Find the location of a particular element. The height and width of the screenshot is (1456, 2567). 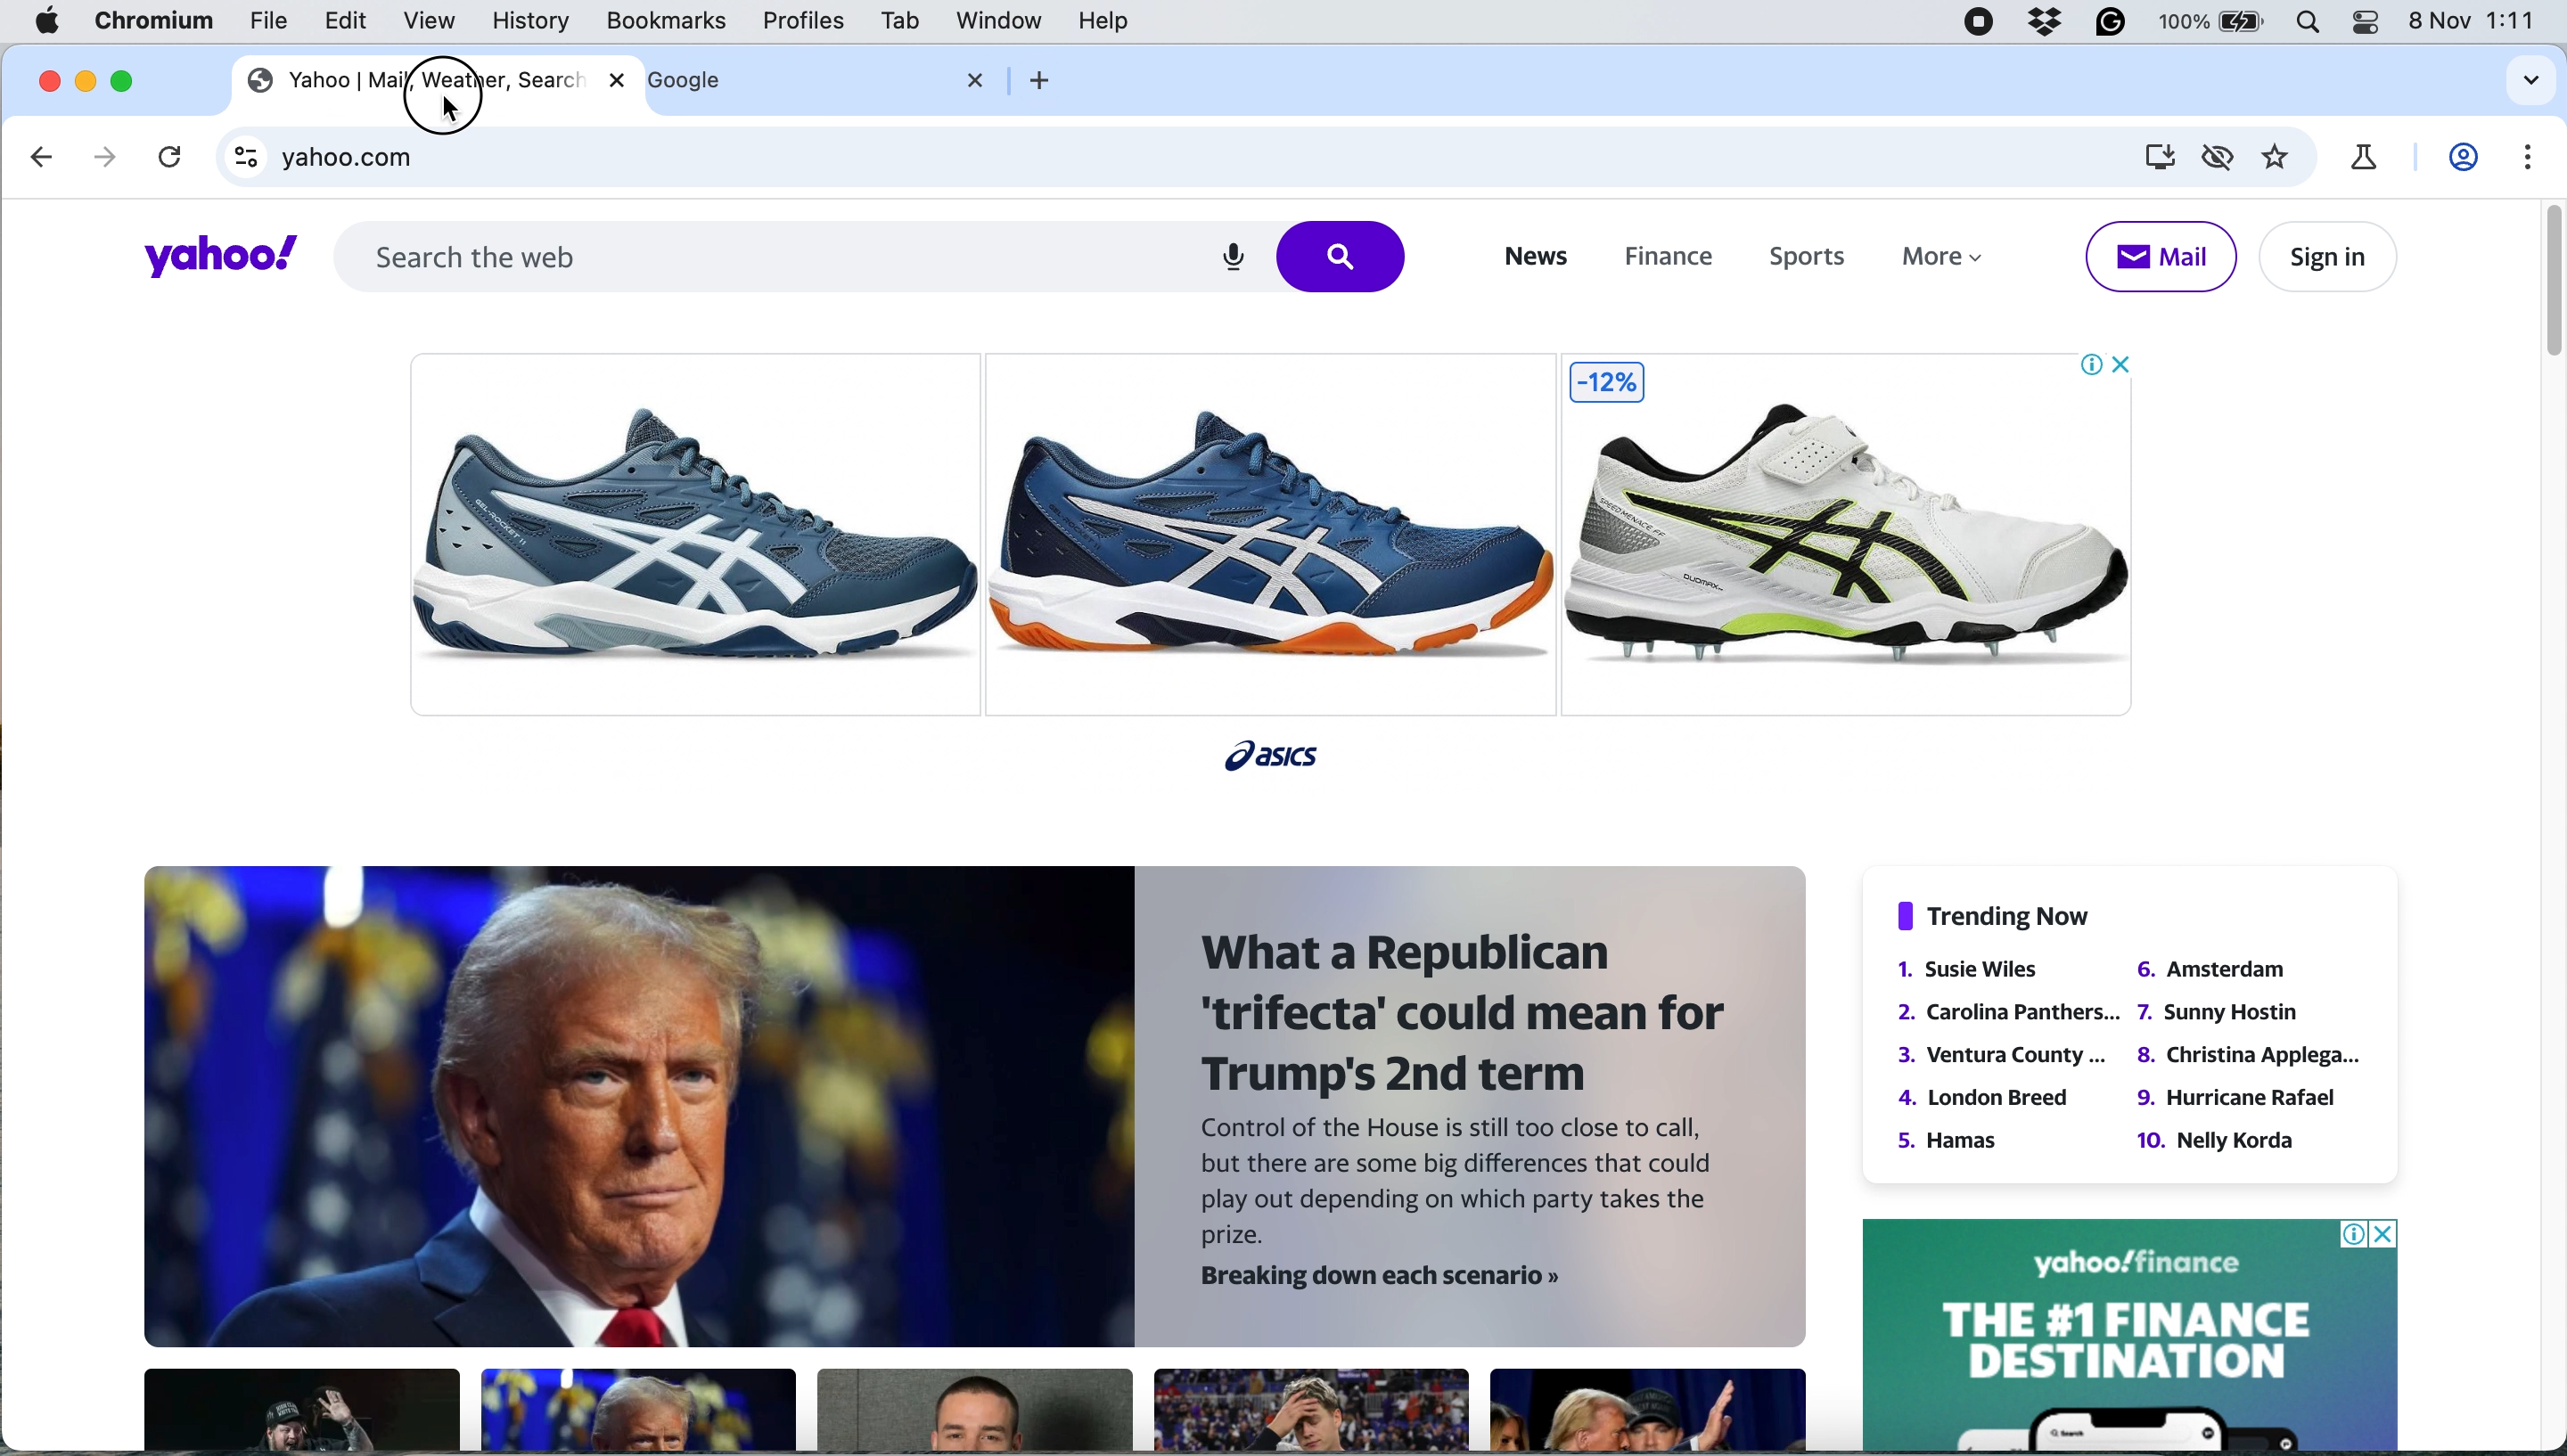

yahoo ad is located at coordinates (2130, 1333).